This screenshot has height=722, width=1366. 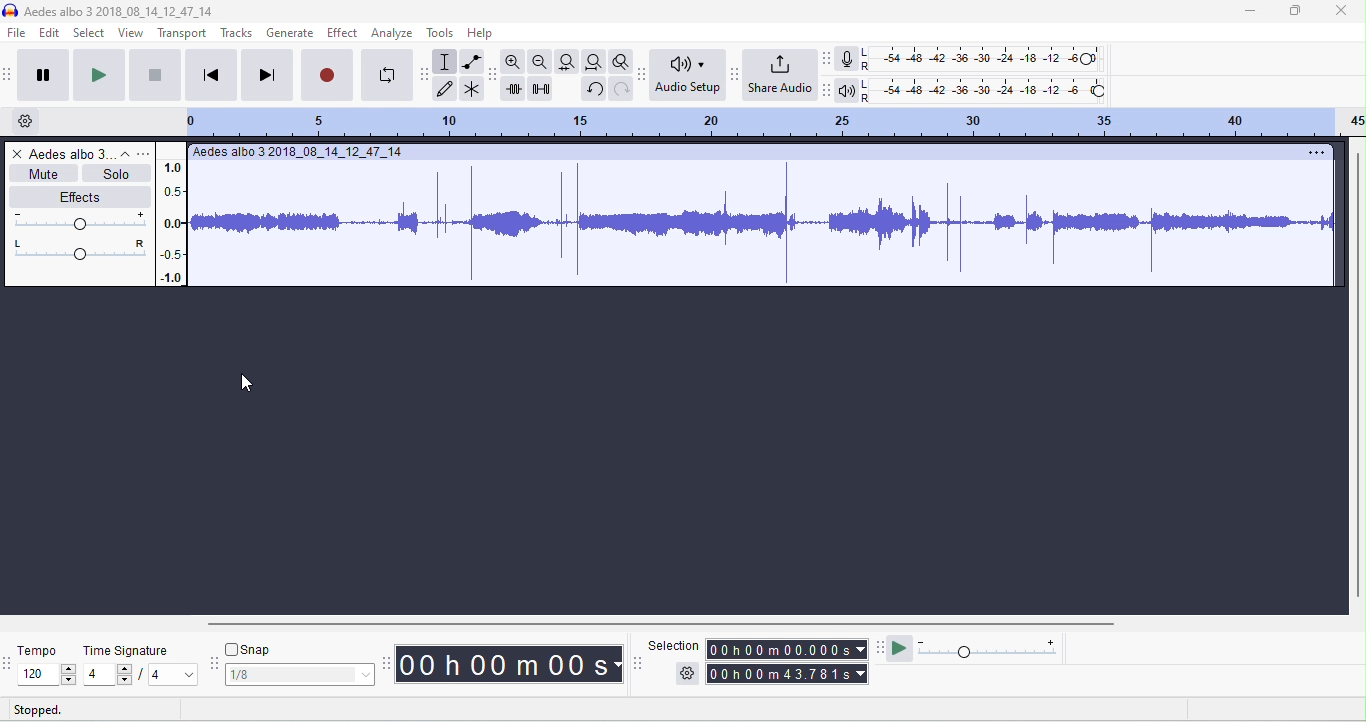 I want to click on R, so click(x=867, y=98).